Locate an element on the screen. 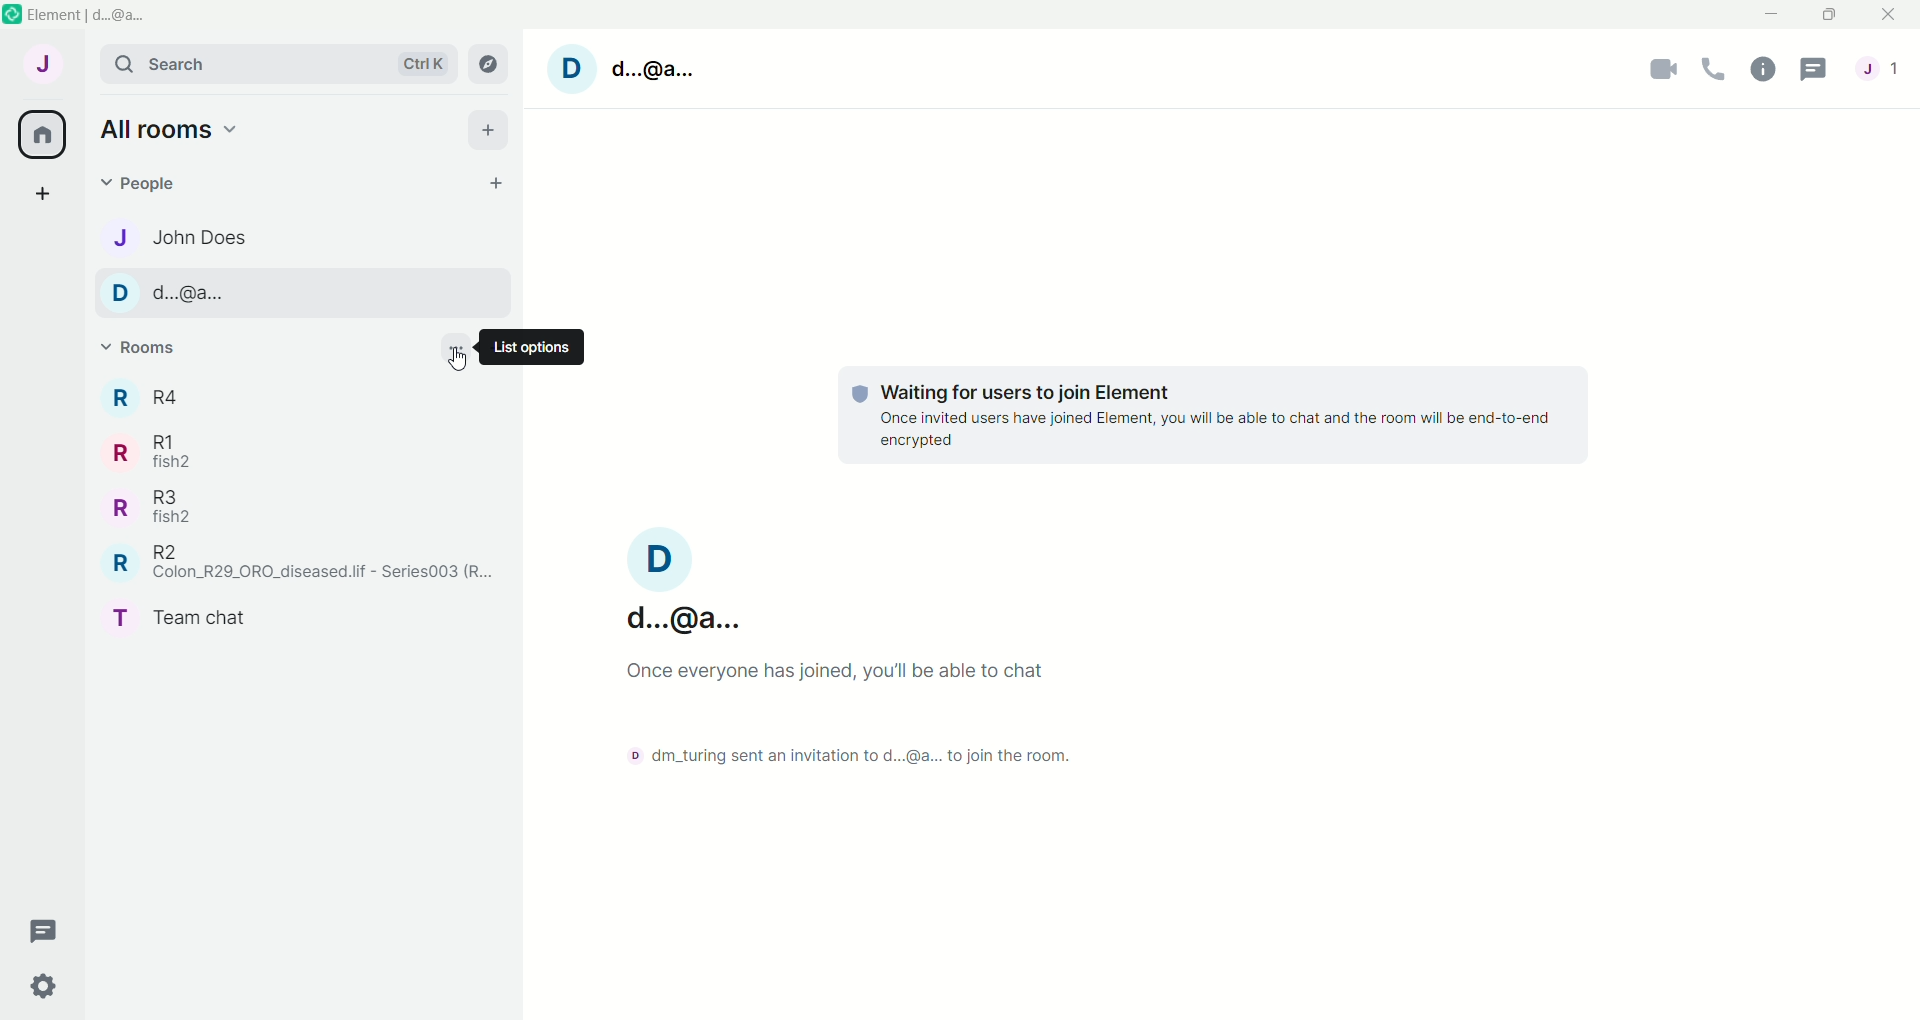 The width and height of the screenshot is (1920, 1020). Text is located at coordinates (836, 750).